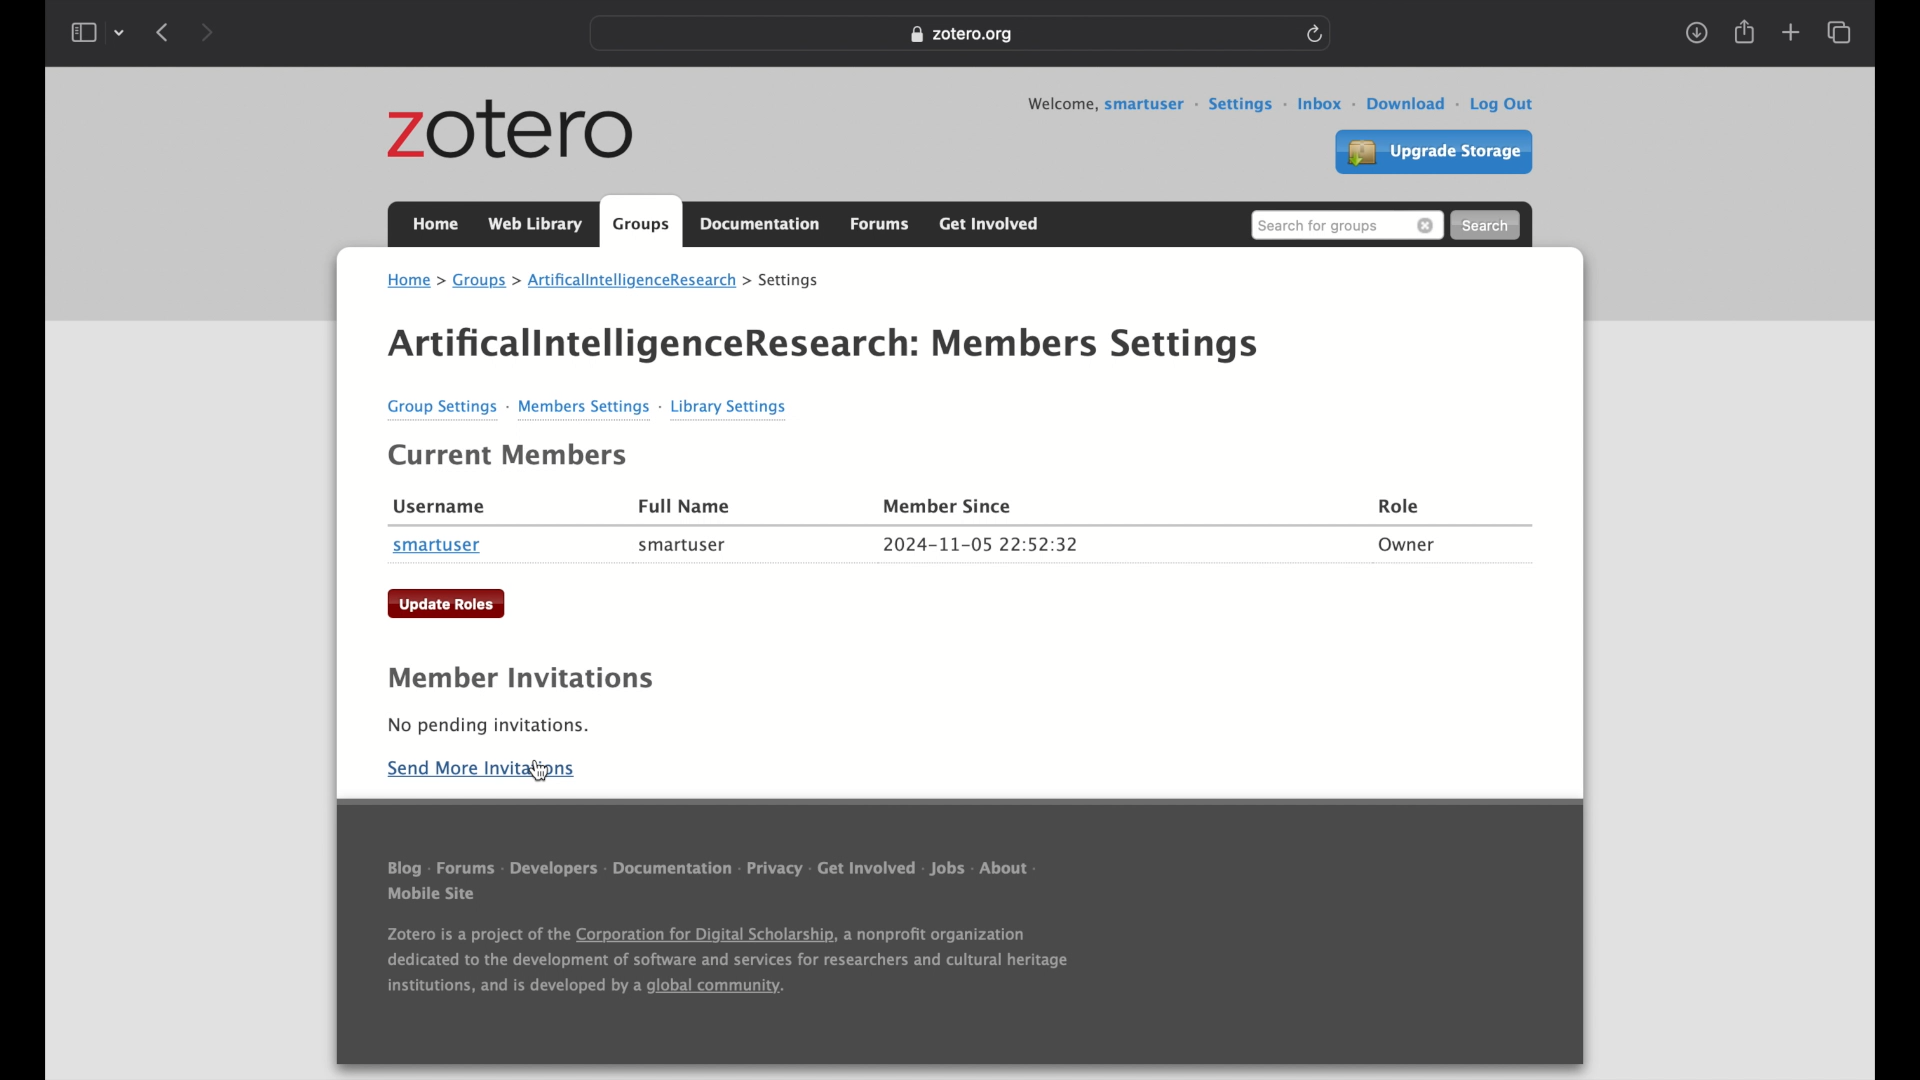 The height and width of the screenshot is (1080, 1920). What do you see at coordinates (1697, 34) in the screenshot?
I see `download` at bounding box center [1697, 34].